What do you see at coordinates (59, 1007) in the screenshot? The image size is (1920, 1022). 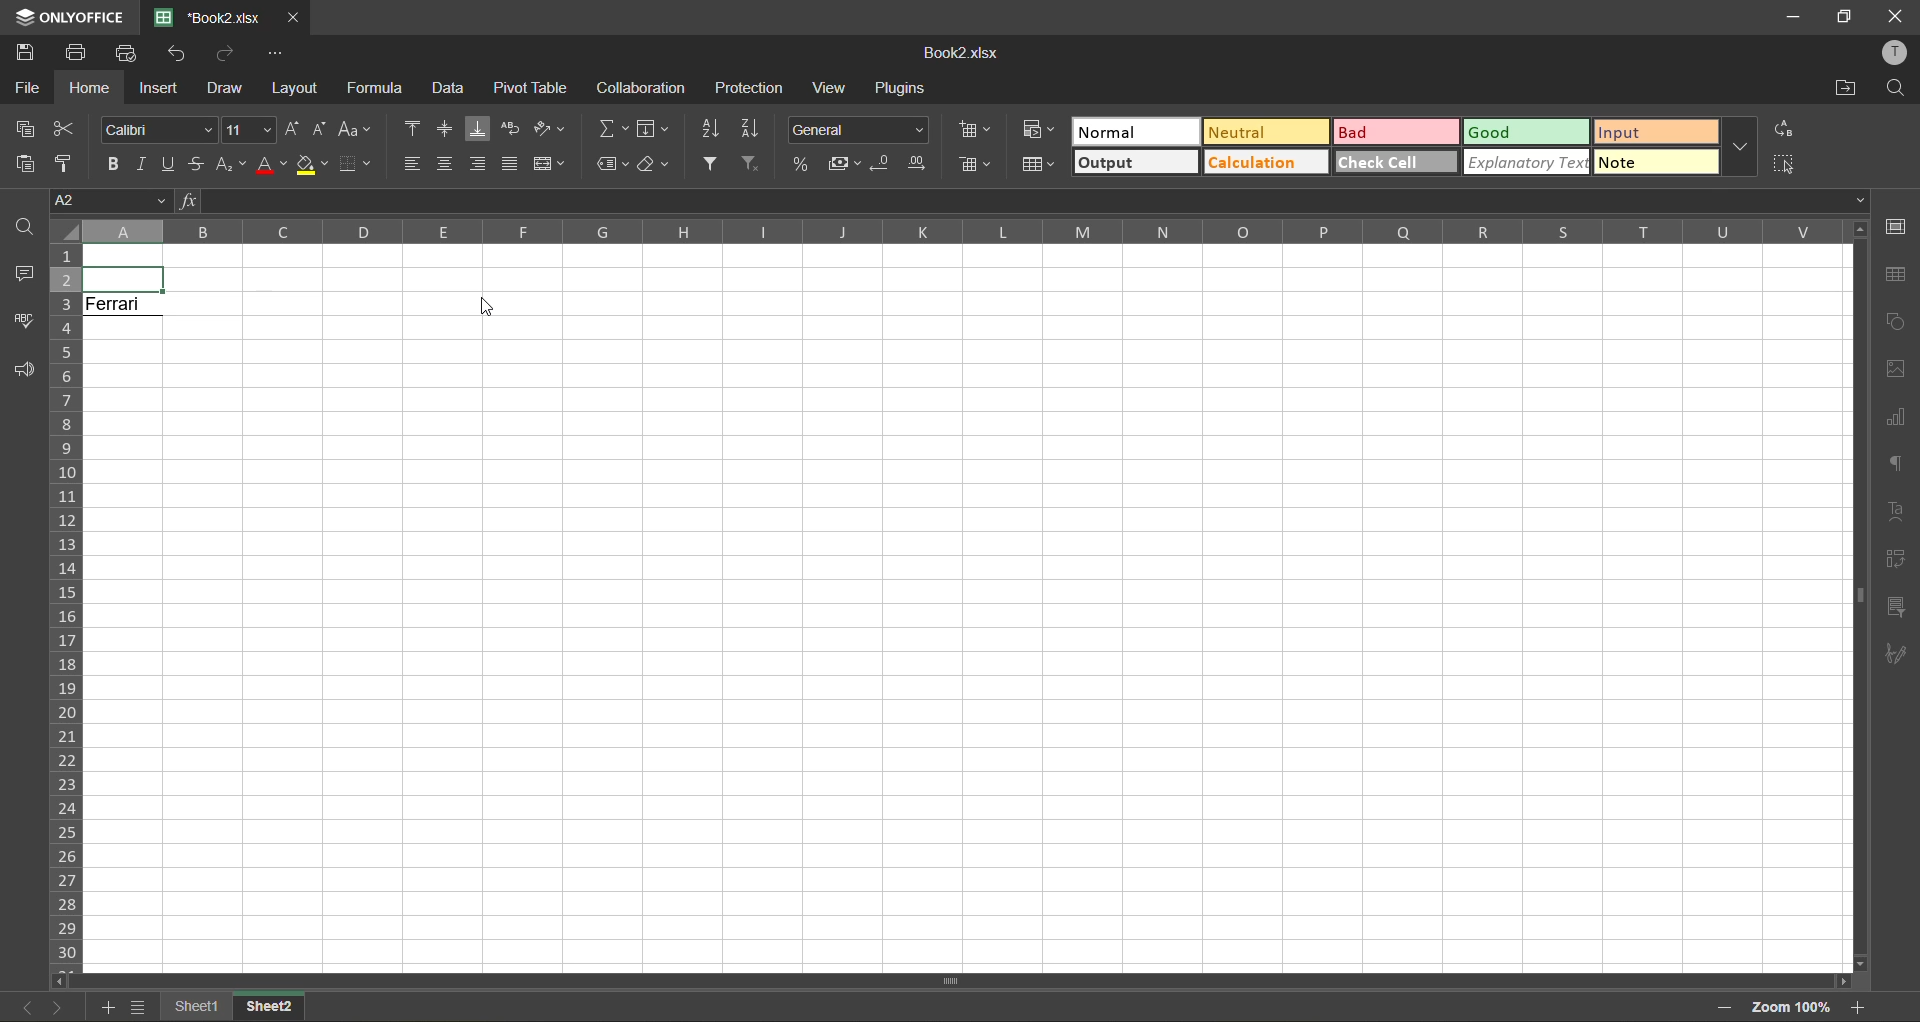 I see `next` at bounding box center [59, 1007].